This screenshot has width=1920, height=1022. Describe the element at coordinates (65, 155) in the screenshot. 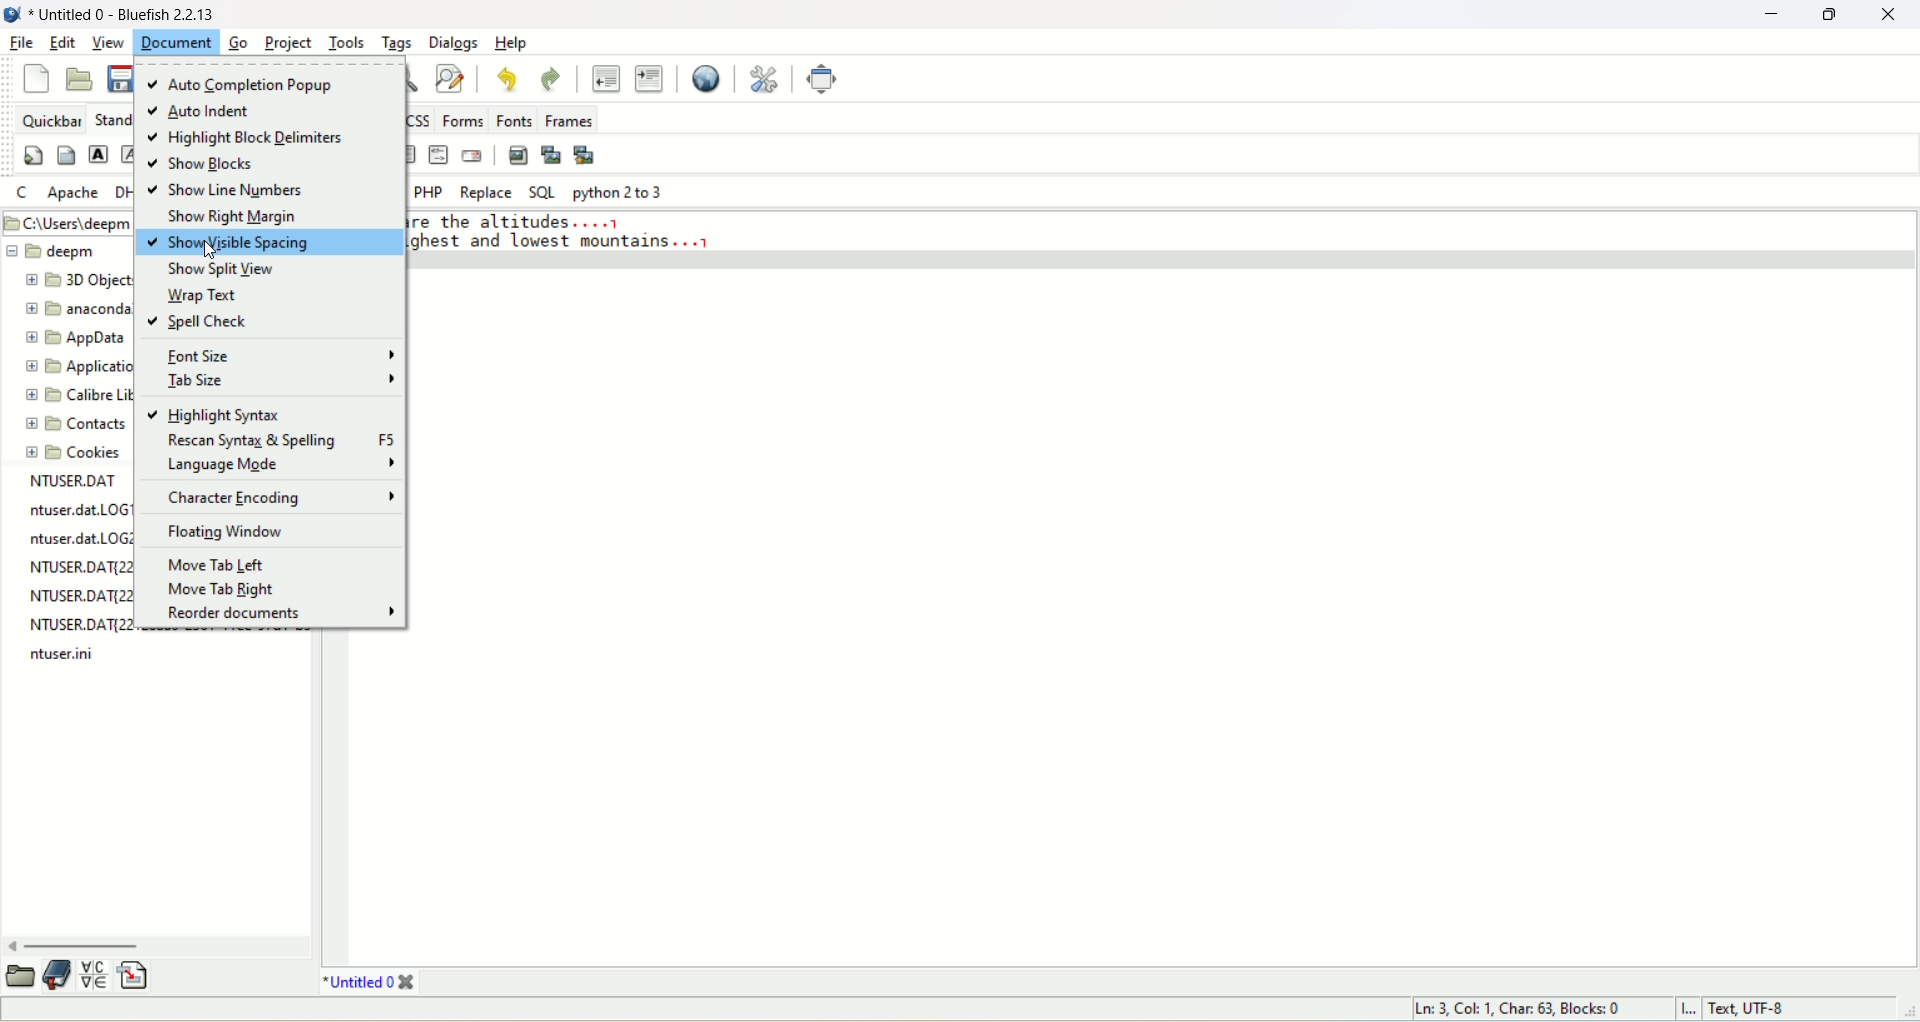

I see `body` at that location.